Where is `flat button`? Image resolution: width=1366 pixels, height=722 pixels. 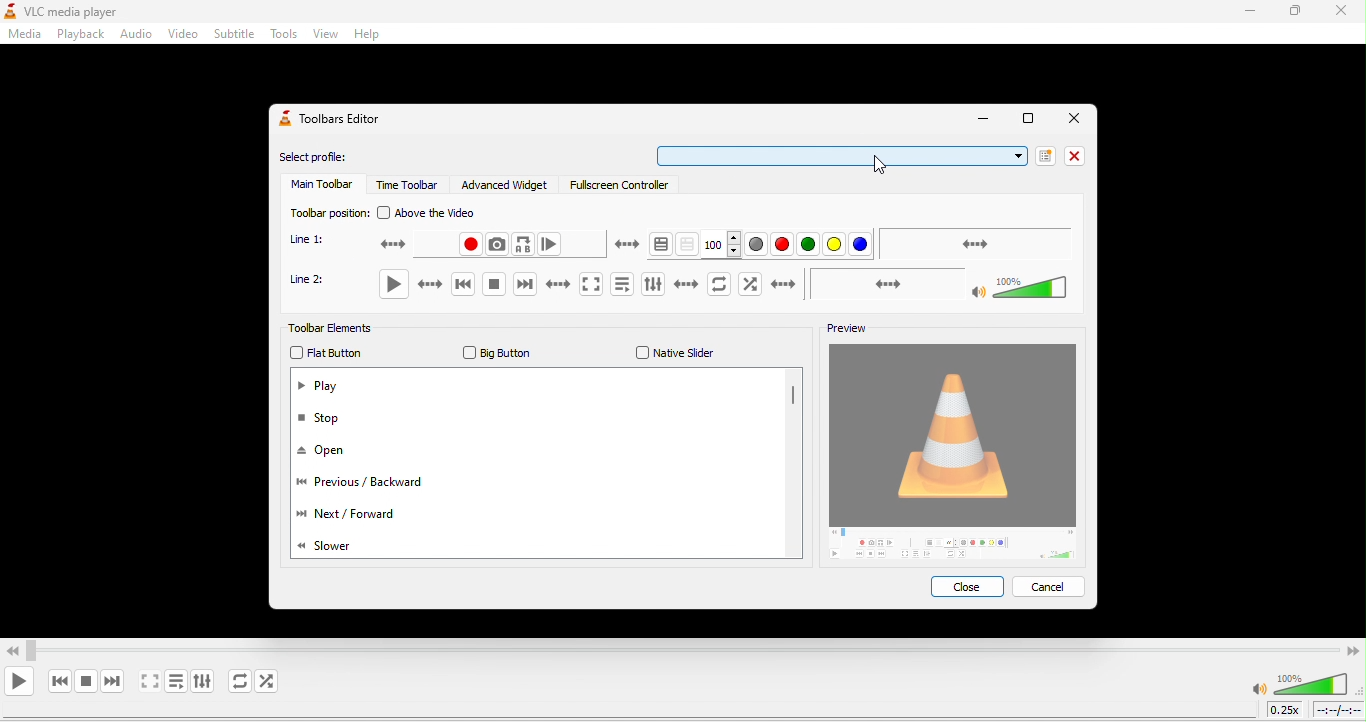 flat button is located at coordinates (337, 353).